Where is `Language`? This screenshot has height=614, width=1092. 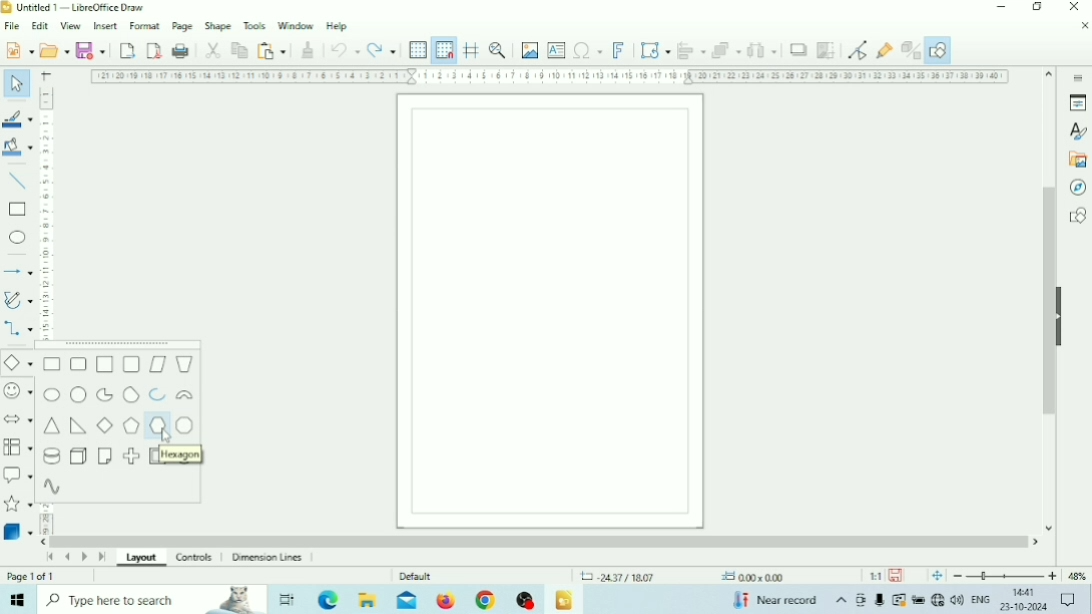 Language is located at coordinates (982, 600).